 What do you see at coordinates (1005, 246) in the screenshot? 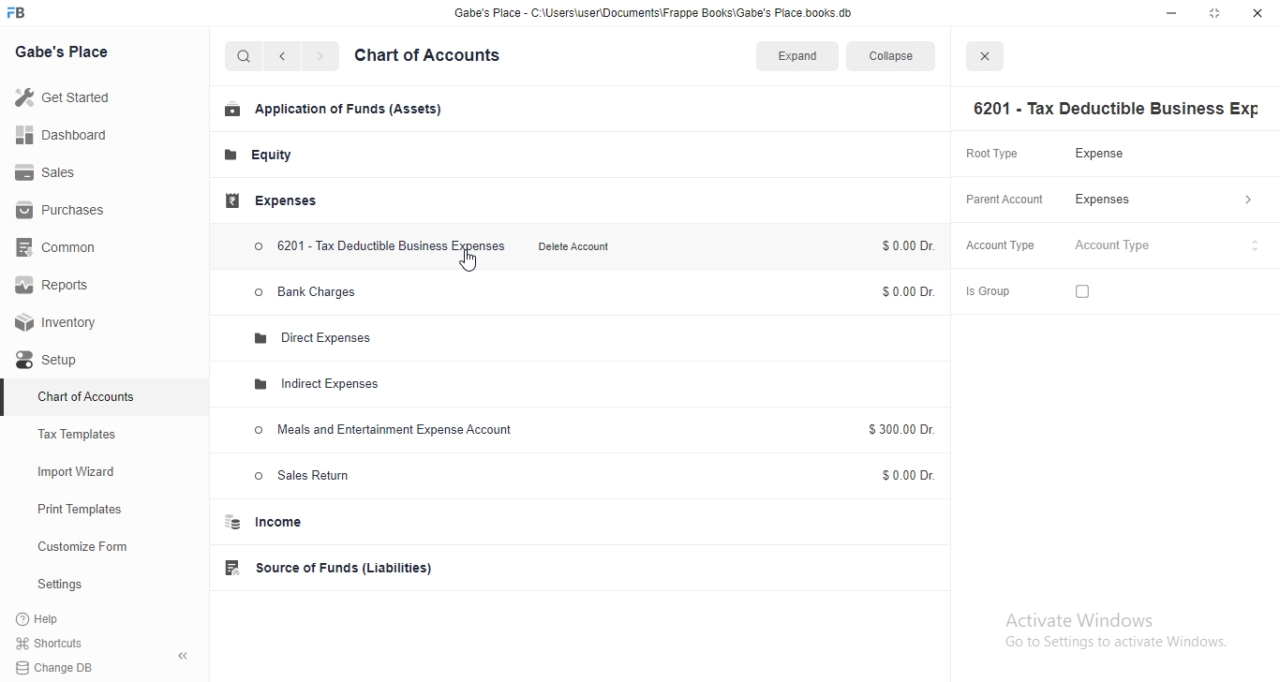
I see `Account Type` at bounding box center [1005, 246].